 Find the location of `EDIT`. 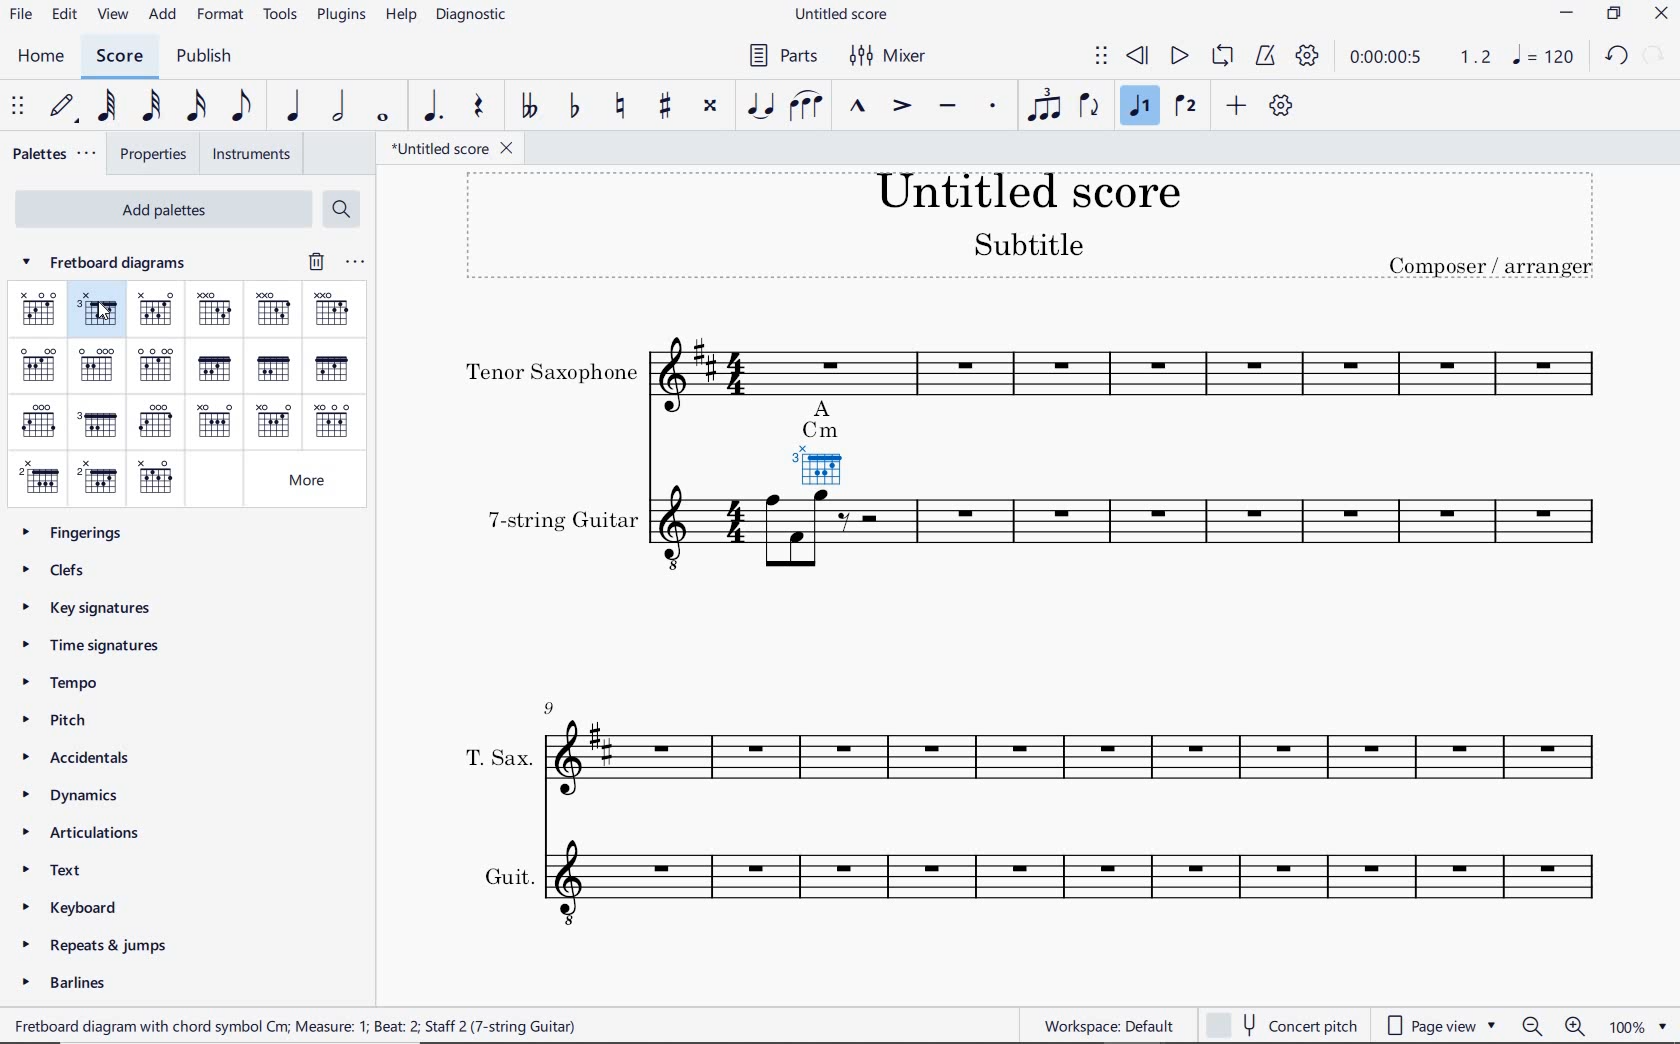

EDIT is located at coordinates (63, 13).